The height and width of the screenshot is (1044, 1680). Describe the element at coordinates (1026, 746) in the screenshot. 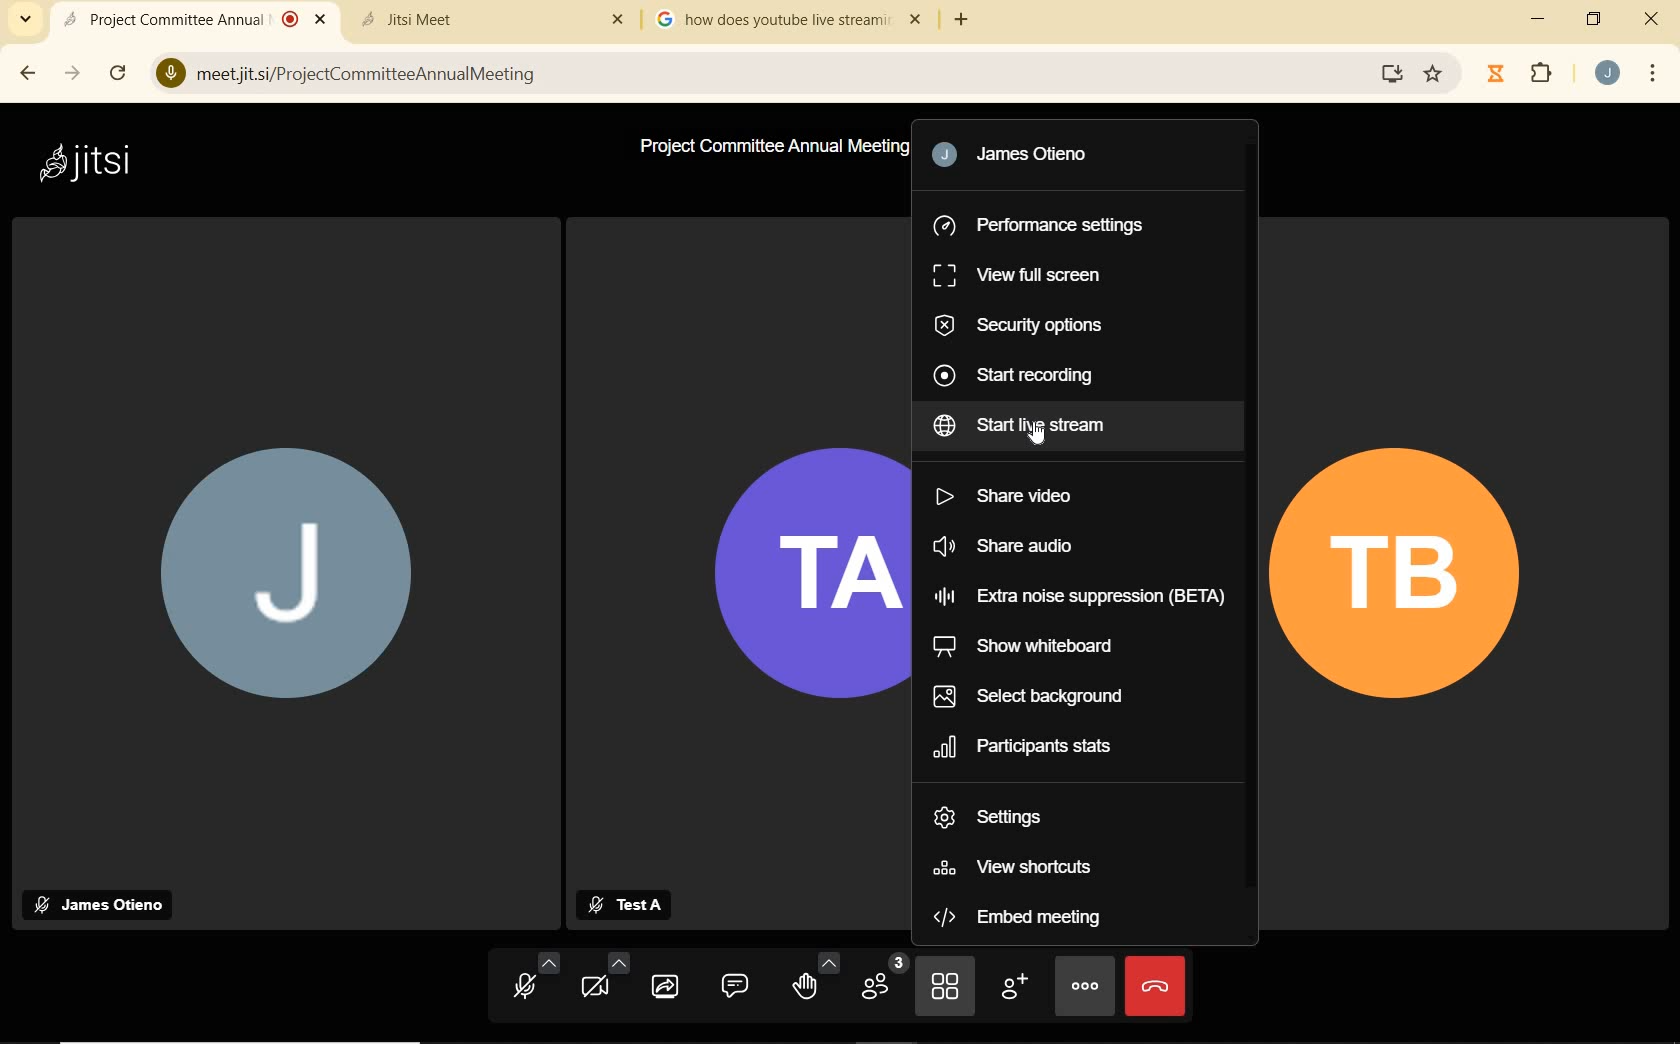

I see `PARTICIPANTS STATS` at that location.